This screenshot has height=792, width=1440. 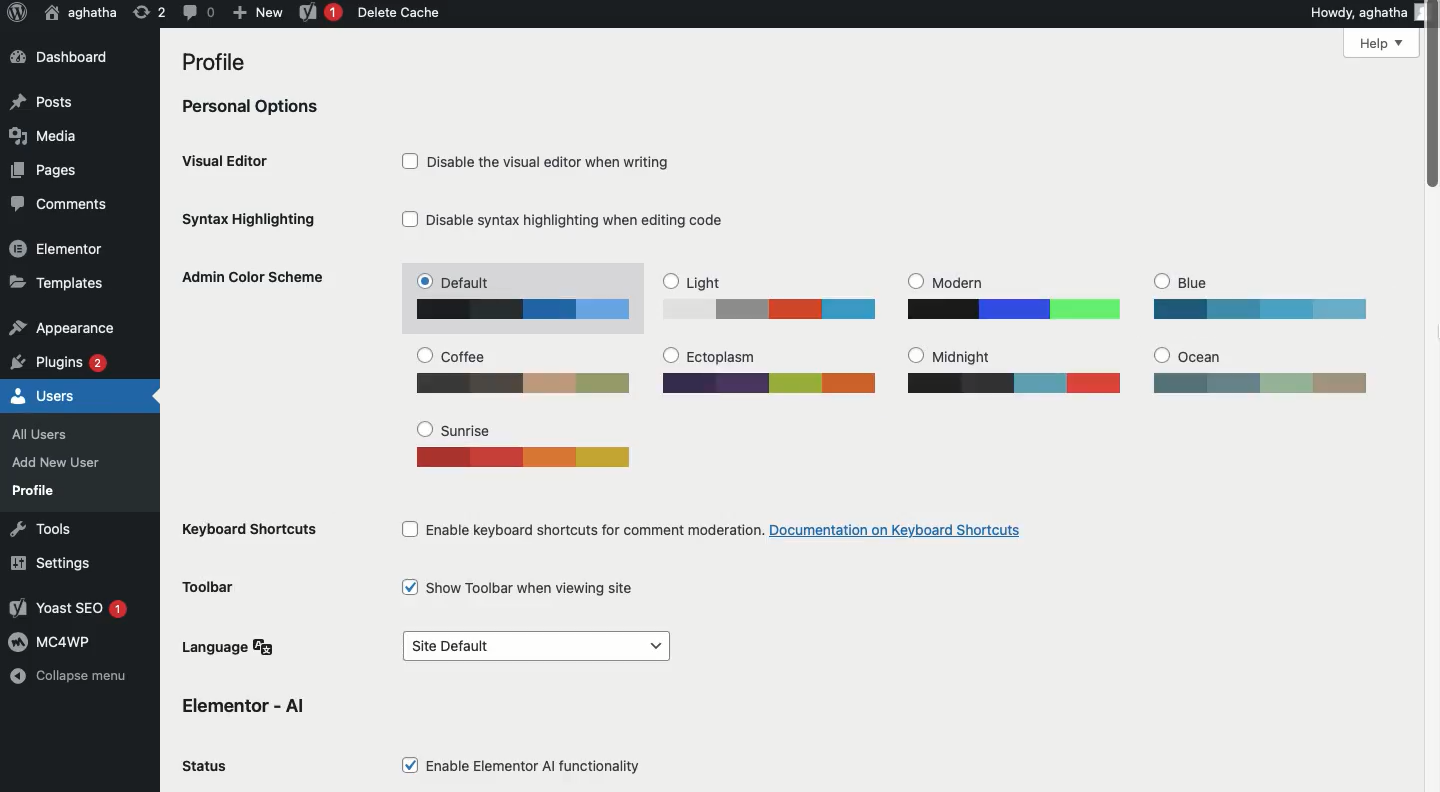 I want to click on Profile, so click(x=228, y=64).